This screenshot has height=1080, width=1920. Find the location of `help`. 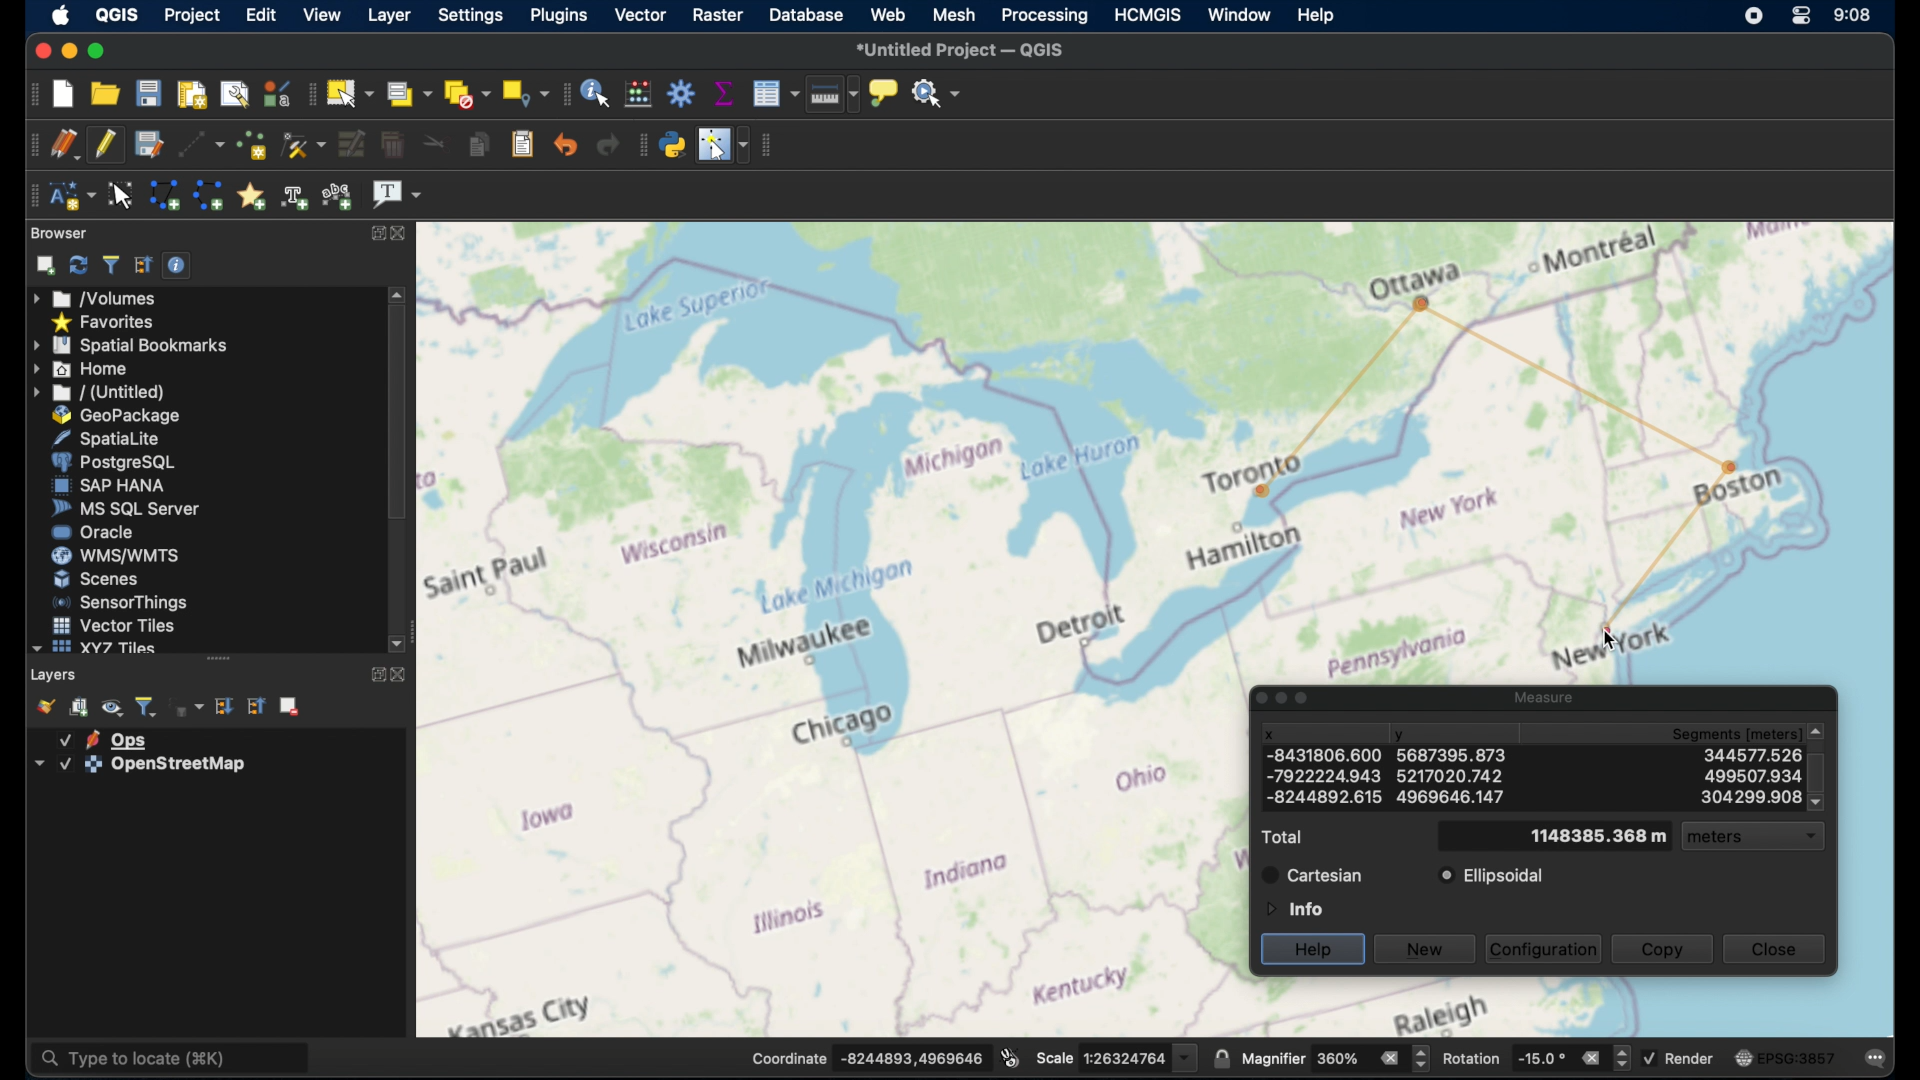

help is located at coordinates (1312, 950).